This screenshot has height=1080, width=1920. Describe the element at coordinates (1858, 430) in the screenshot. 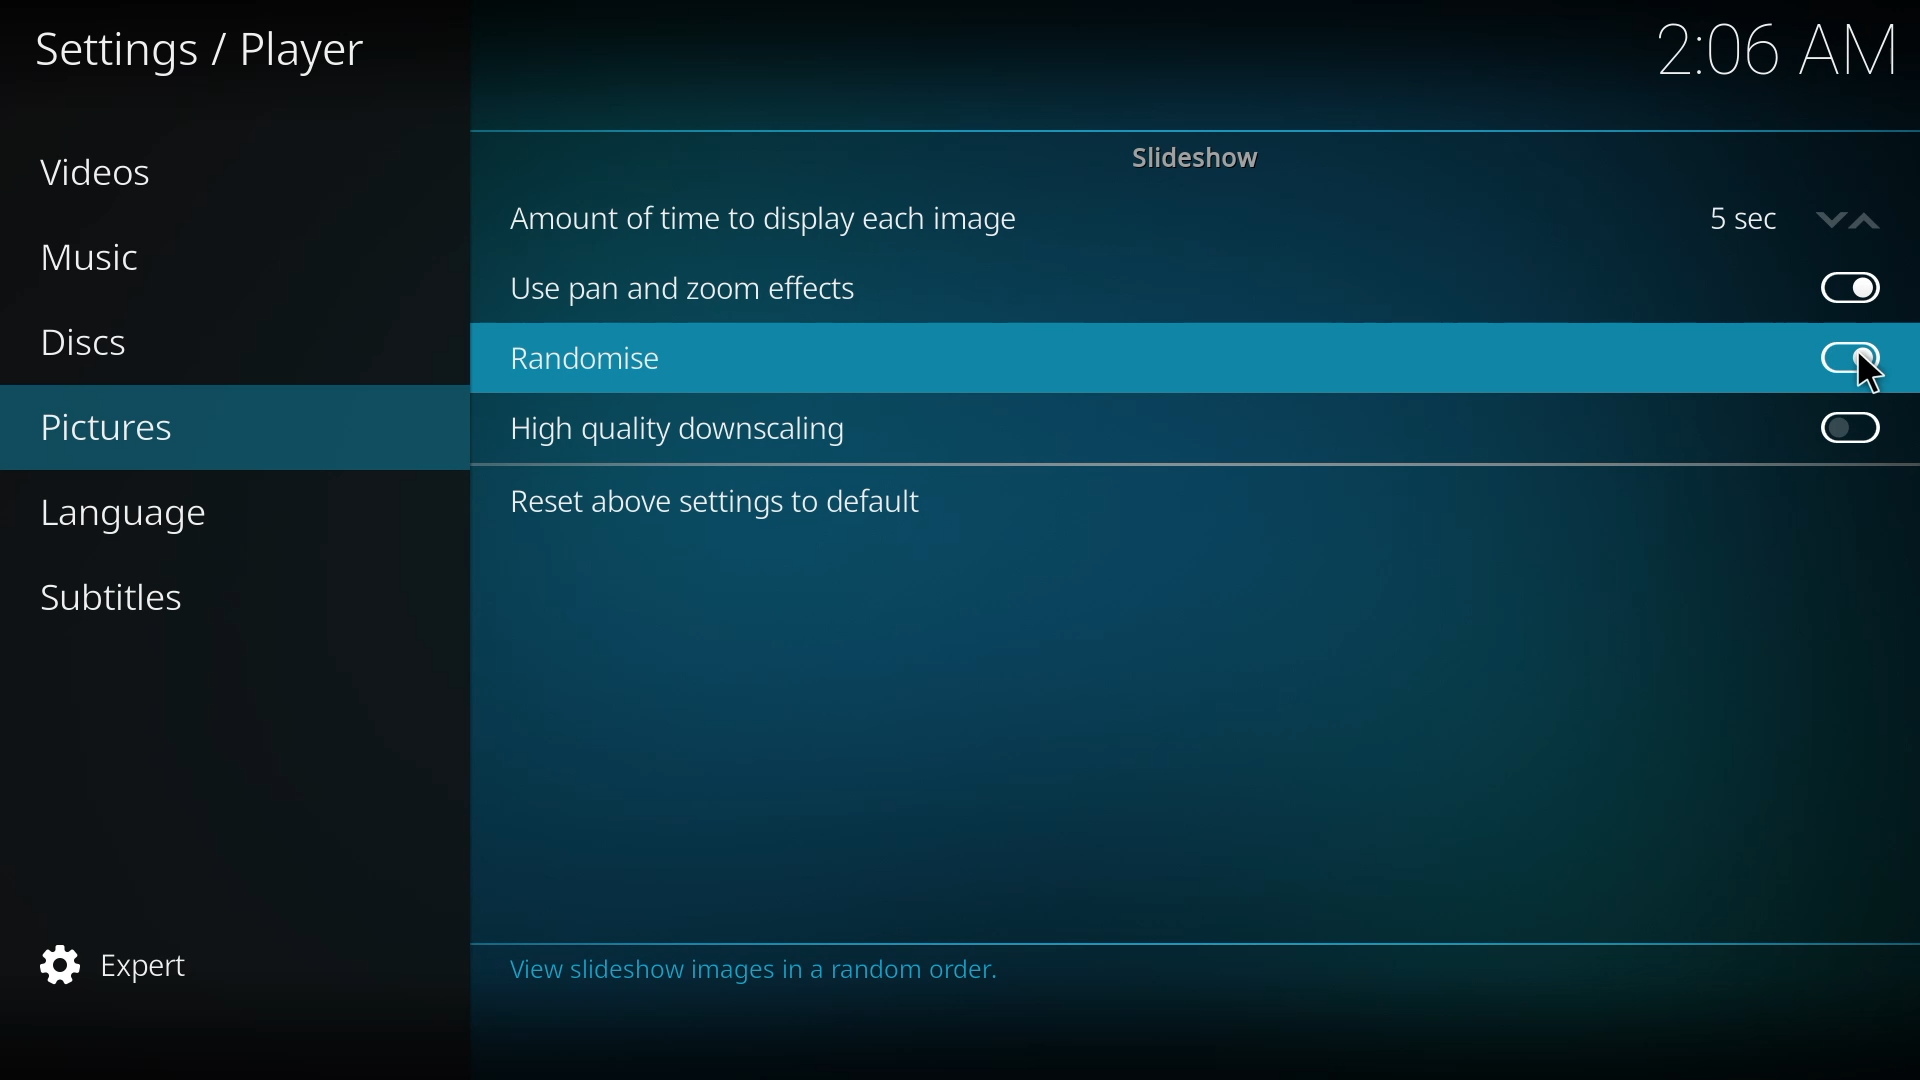

I see `click to enable` at that location.